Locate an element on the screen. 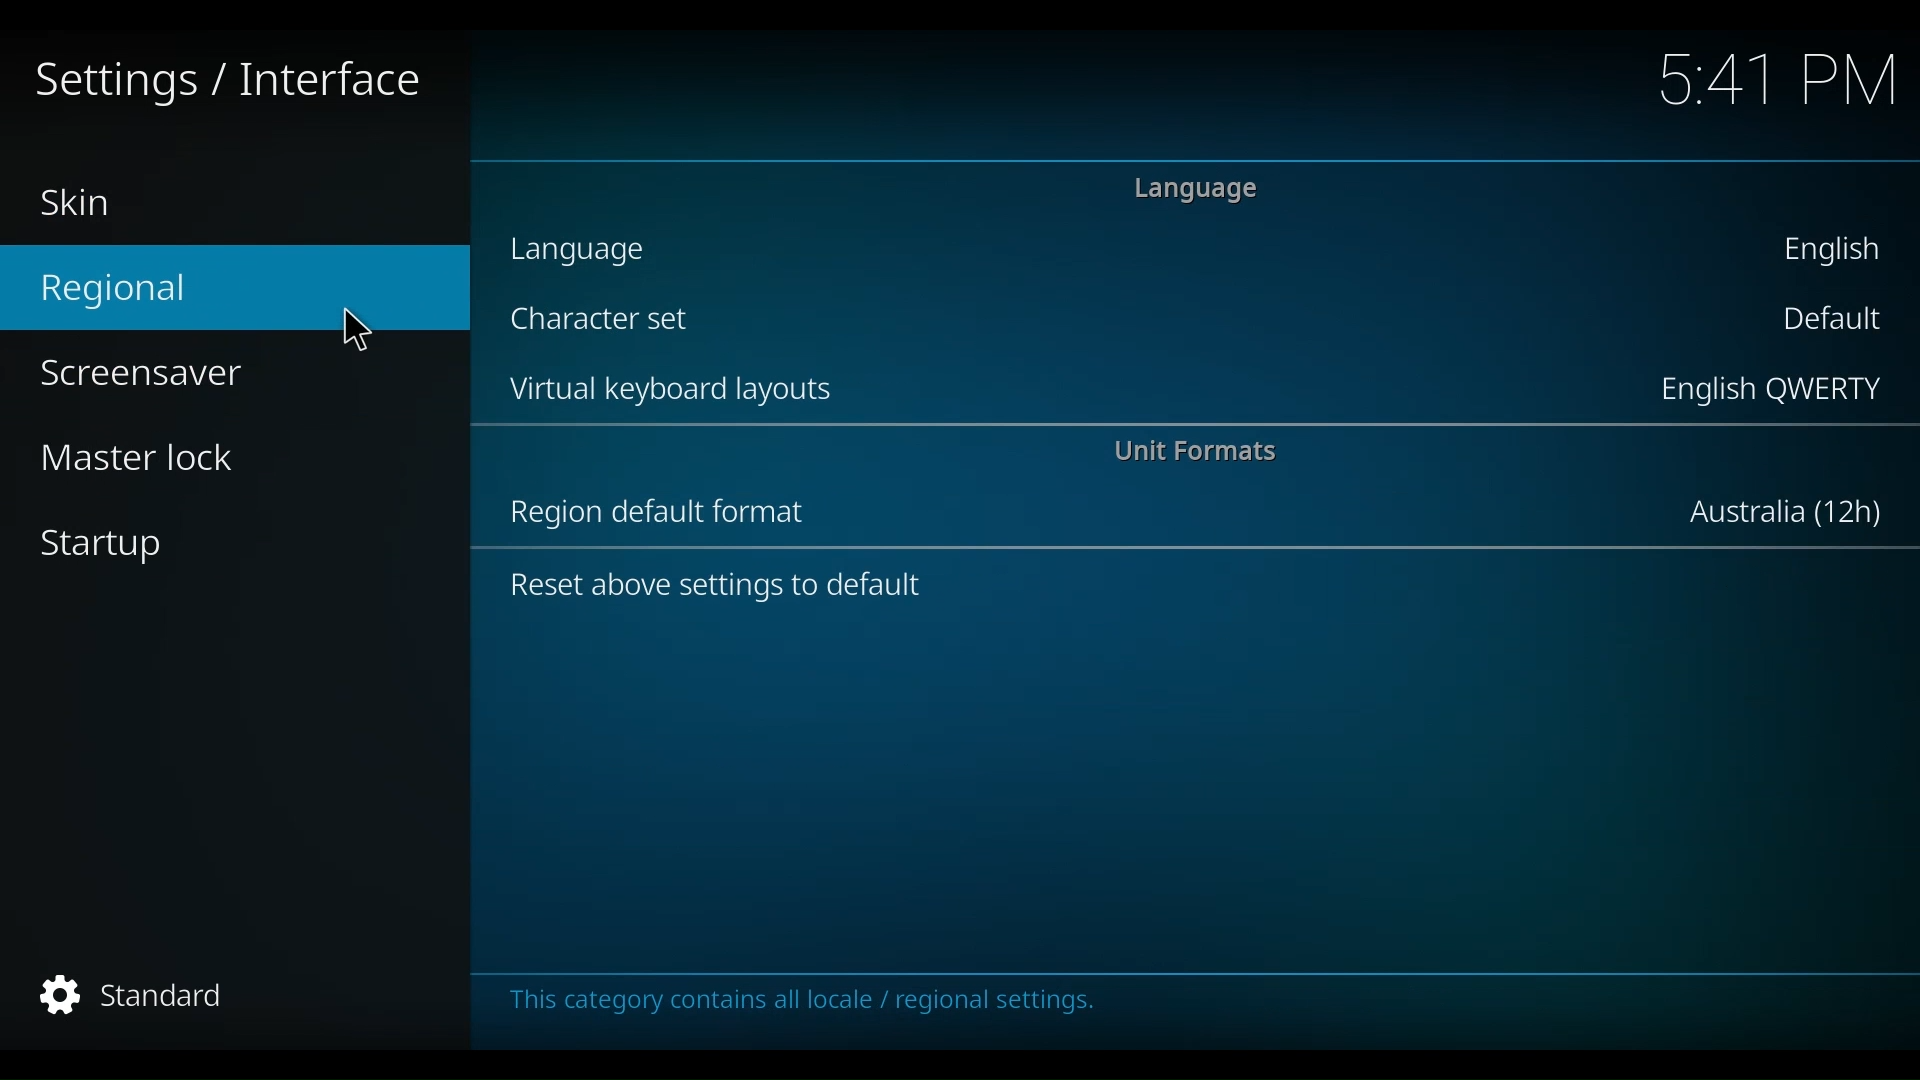 This screenshot has width=1920, height=1080. Skin is located at coordinates (91, 200).